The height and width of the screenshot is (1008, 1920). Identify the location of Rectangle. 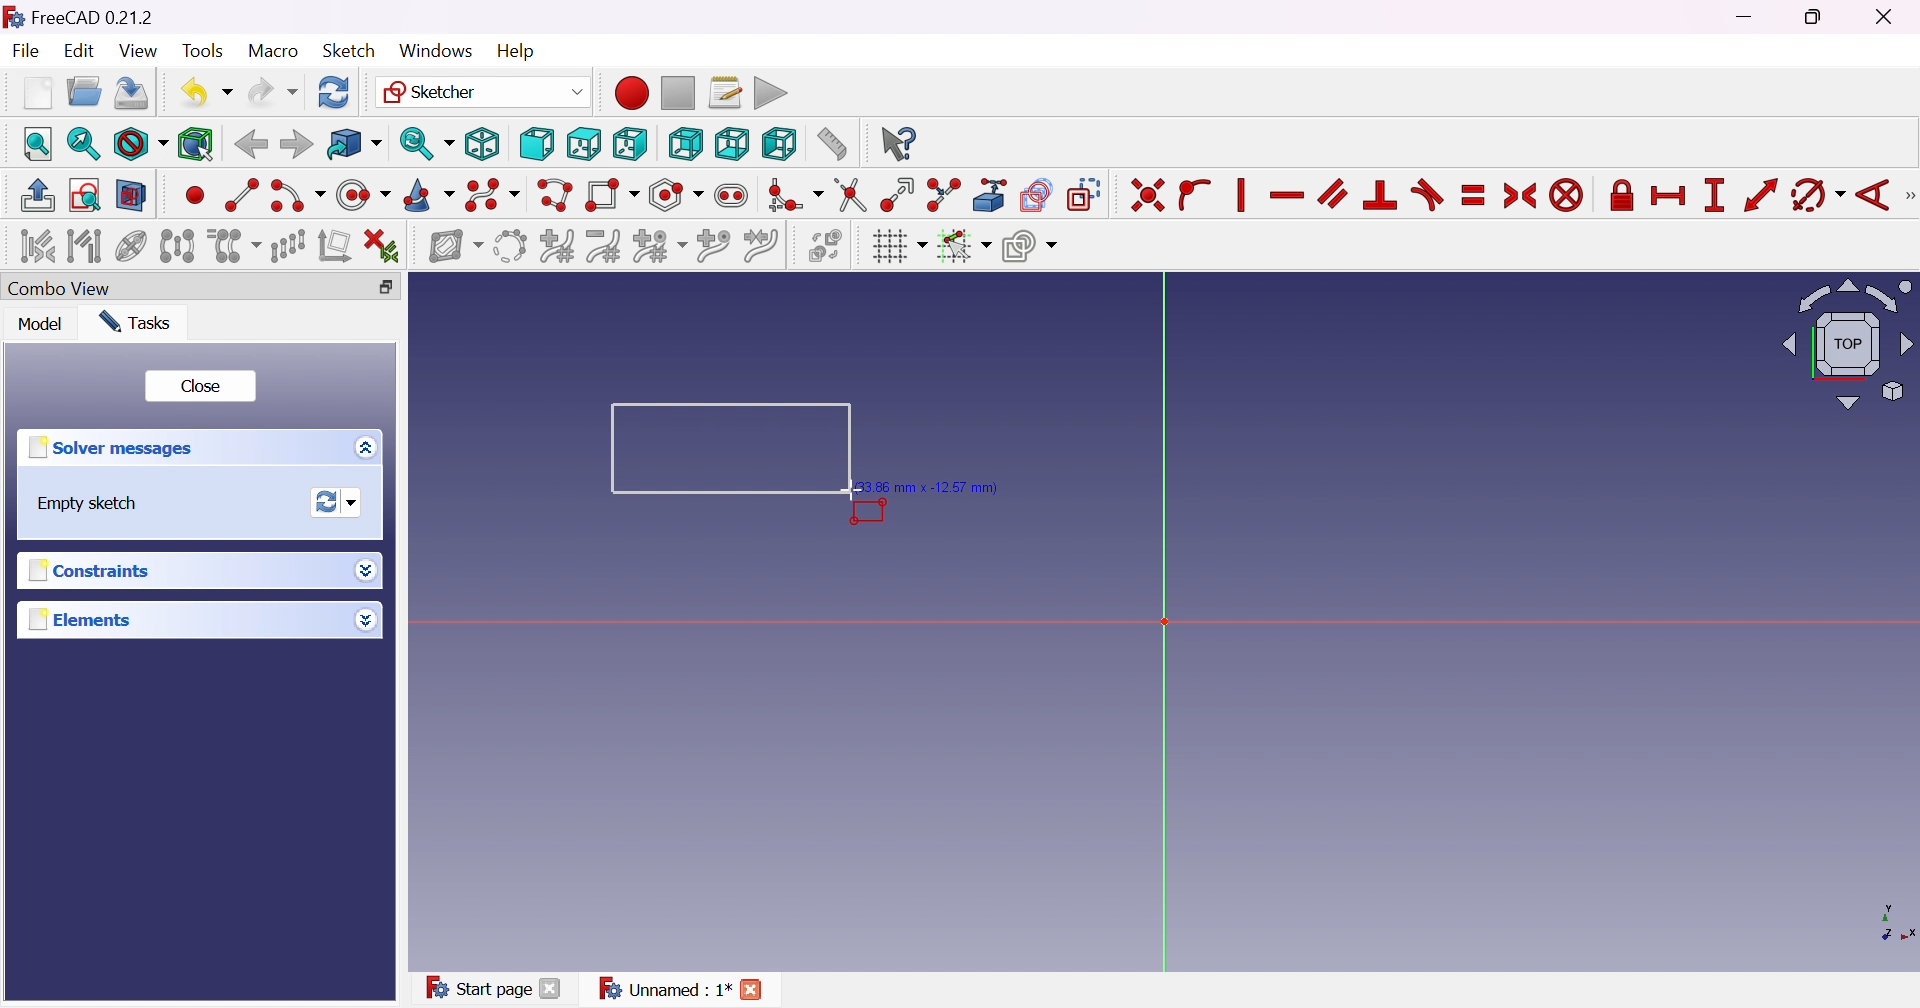
(718, 446).